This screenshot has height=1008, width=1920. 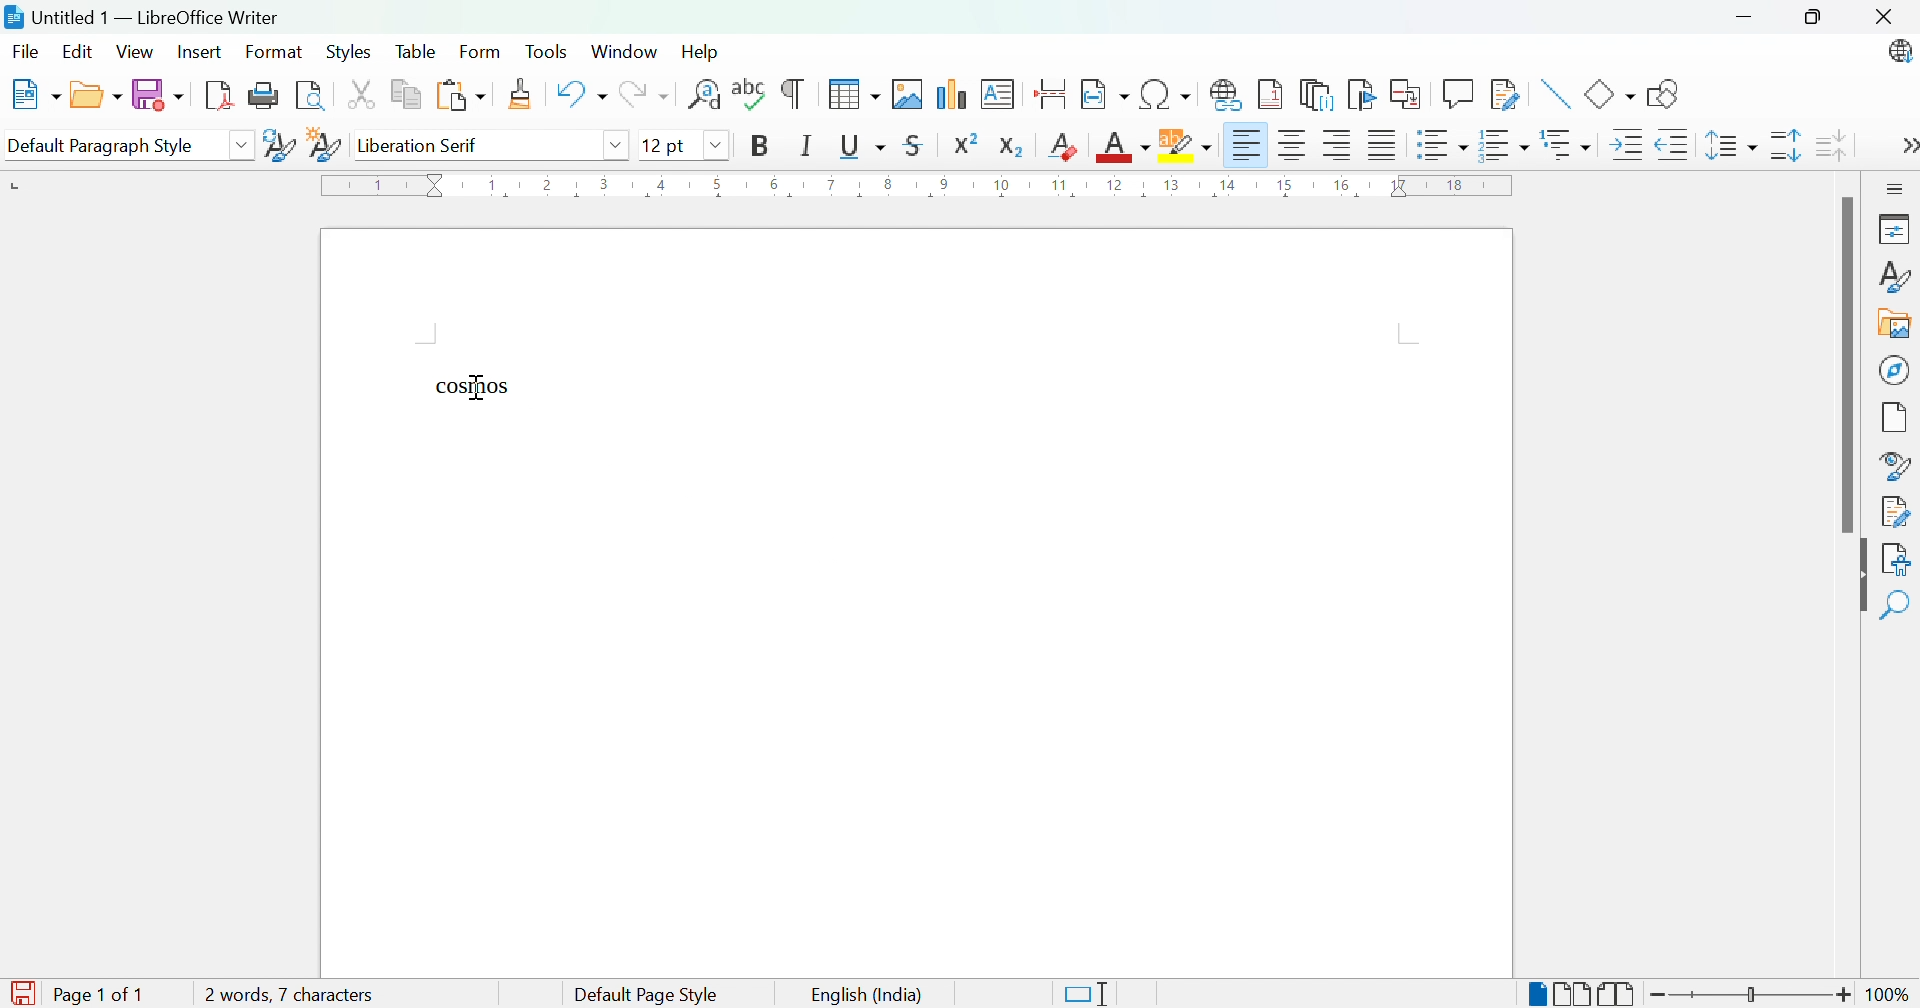 What do you see at coordinates (76, 994) in the screenshot?
I see `Page 1 of 1` at bounding box center [76, 994].